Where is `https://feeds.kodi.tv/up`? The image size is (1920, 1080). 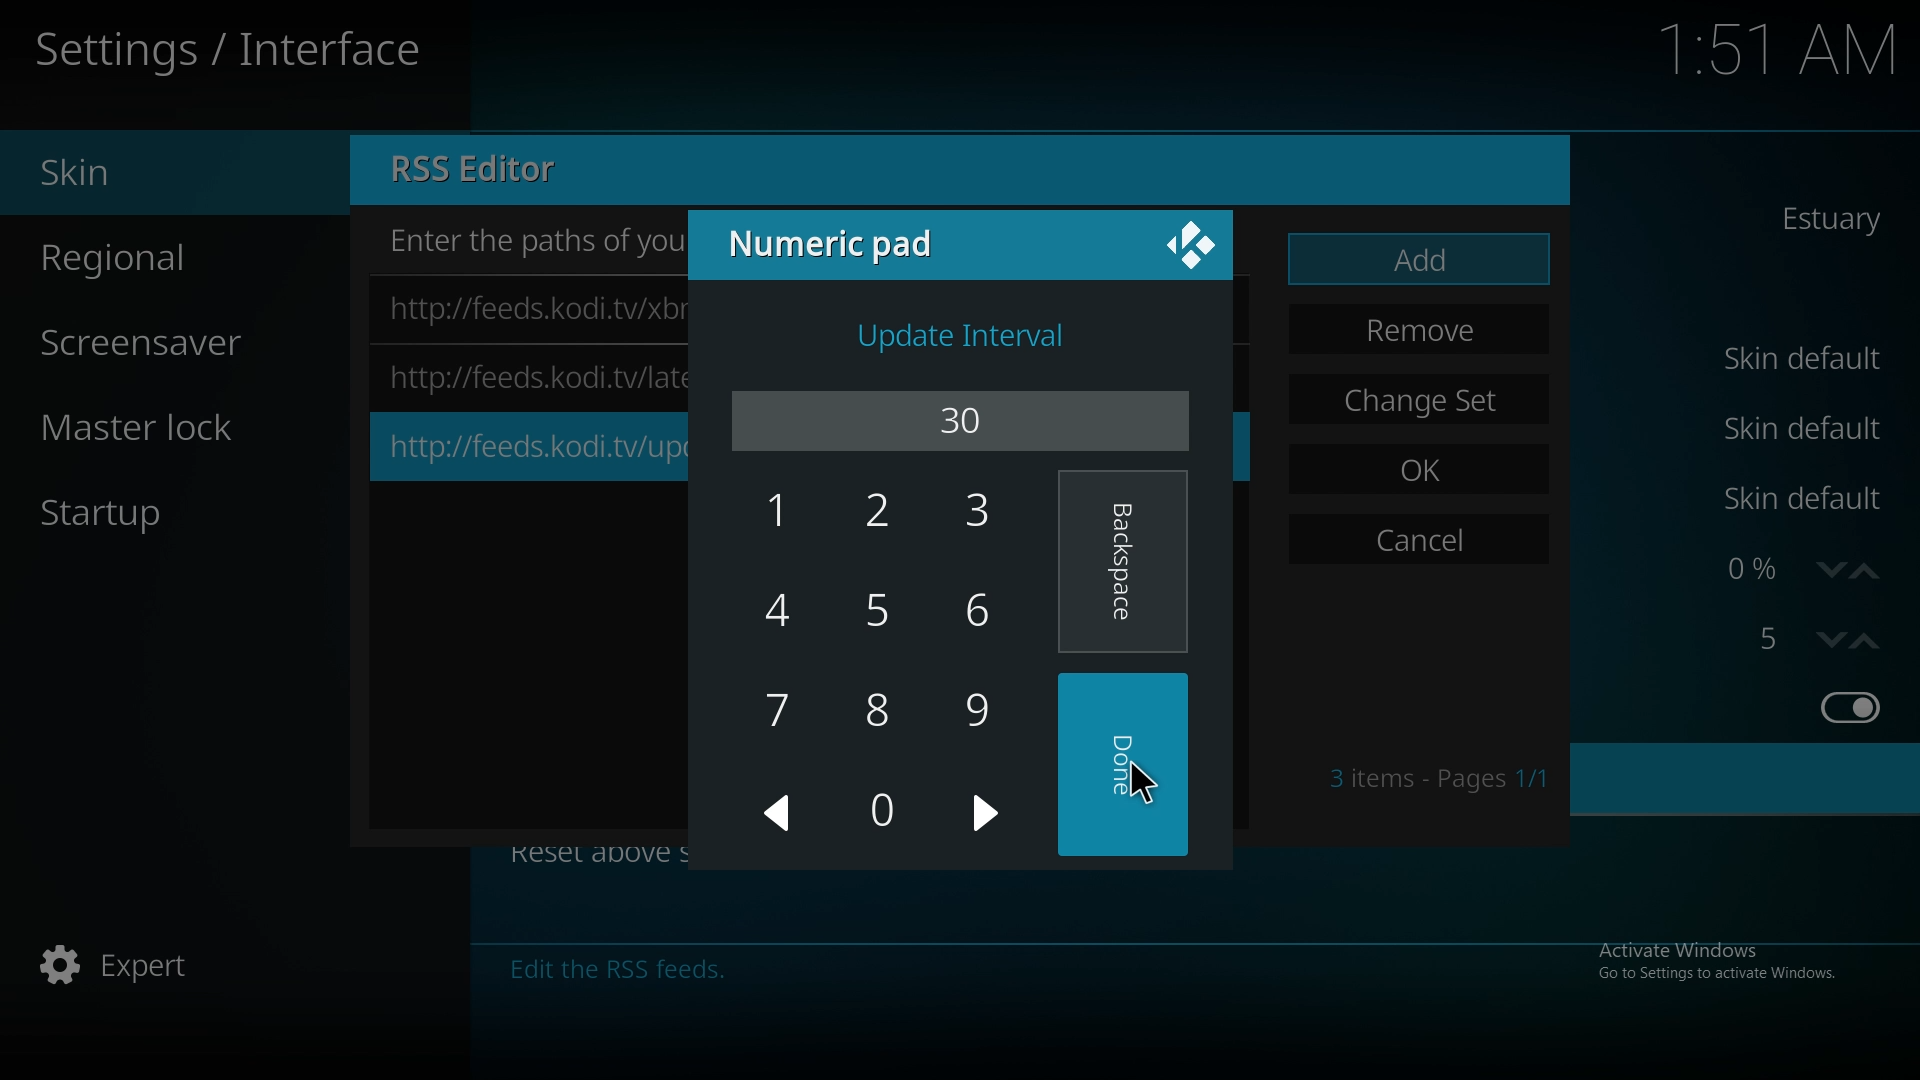 https://feeds.kodi.tv/up is located at coordinates (524, 448).